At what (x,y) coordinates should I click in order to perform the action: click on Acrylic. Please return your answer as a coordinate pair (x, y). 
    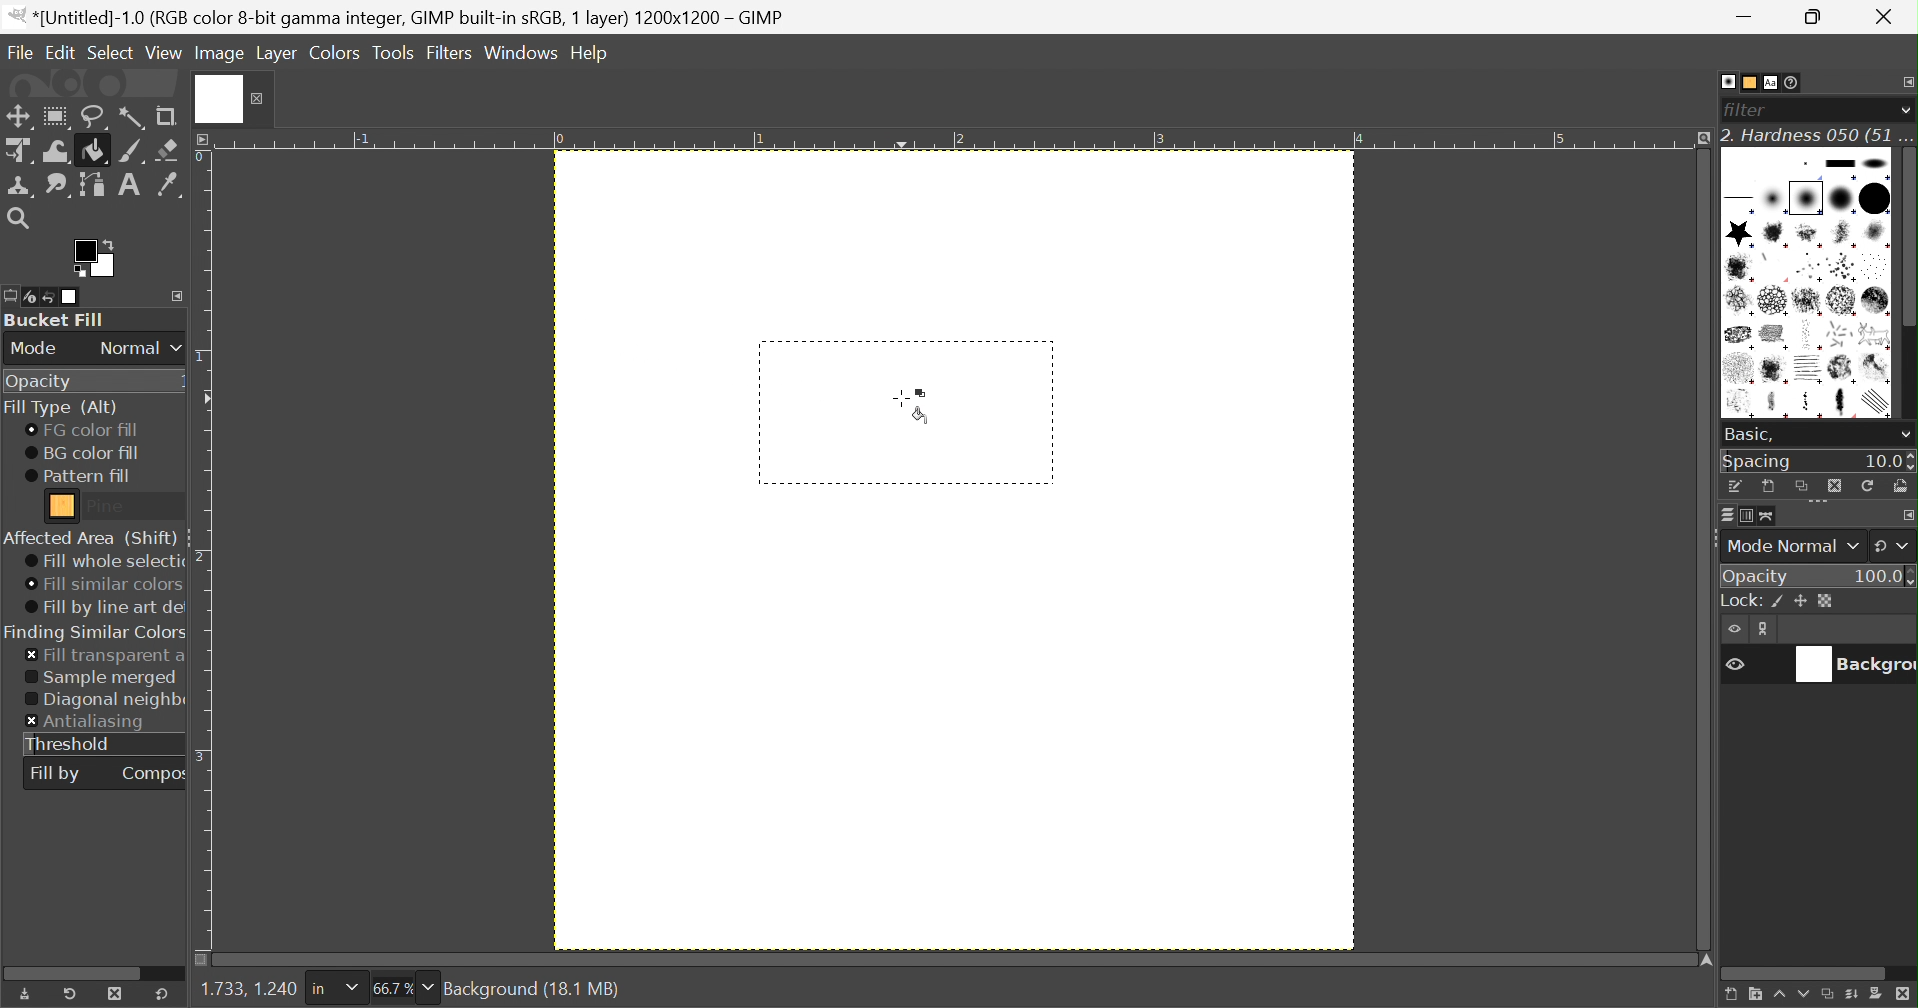
    Looking at the image, I should click on (1777, 234).